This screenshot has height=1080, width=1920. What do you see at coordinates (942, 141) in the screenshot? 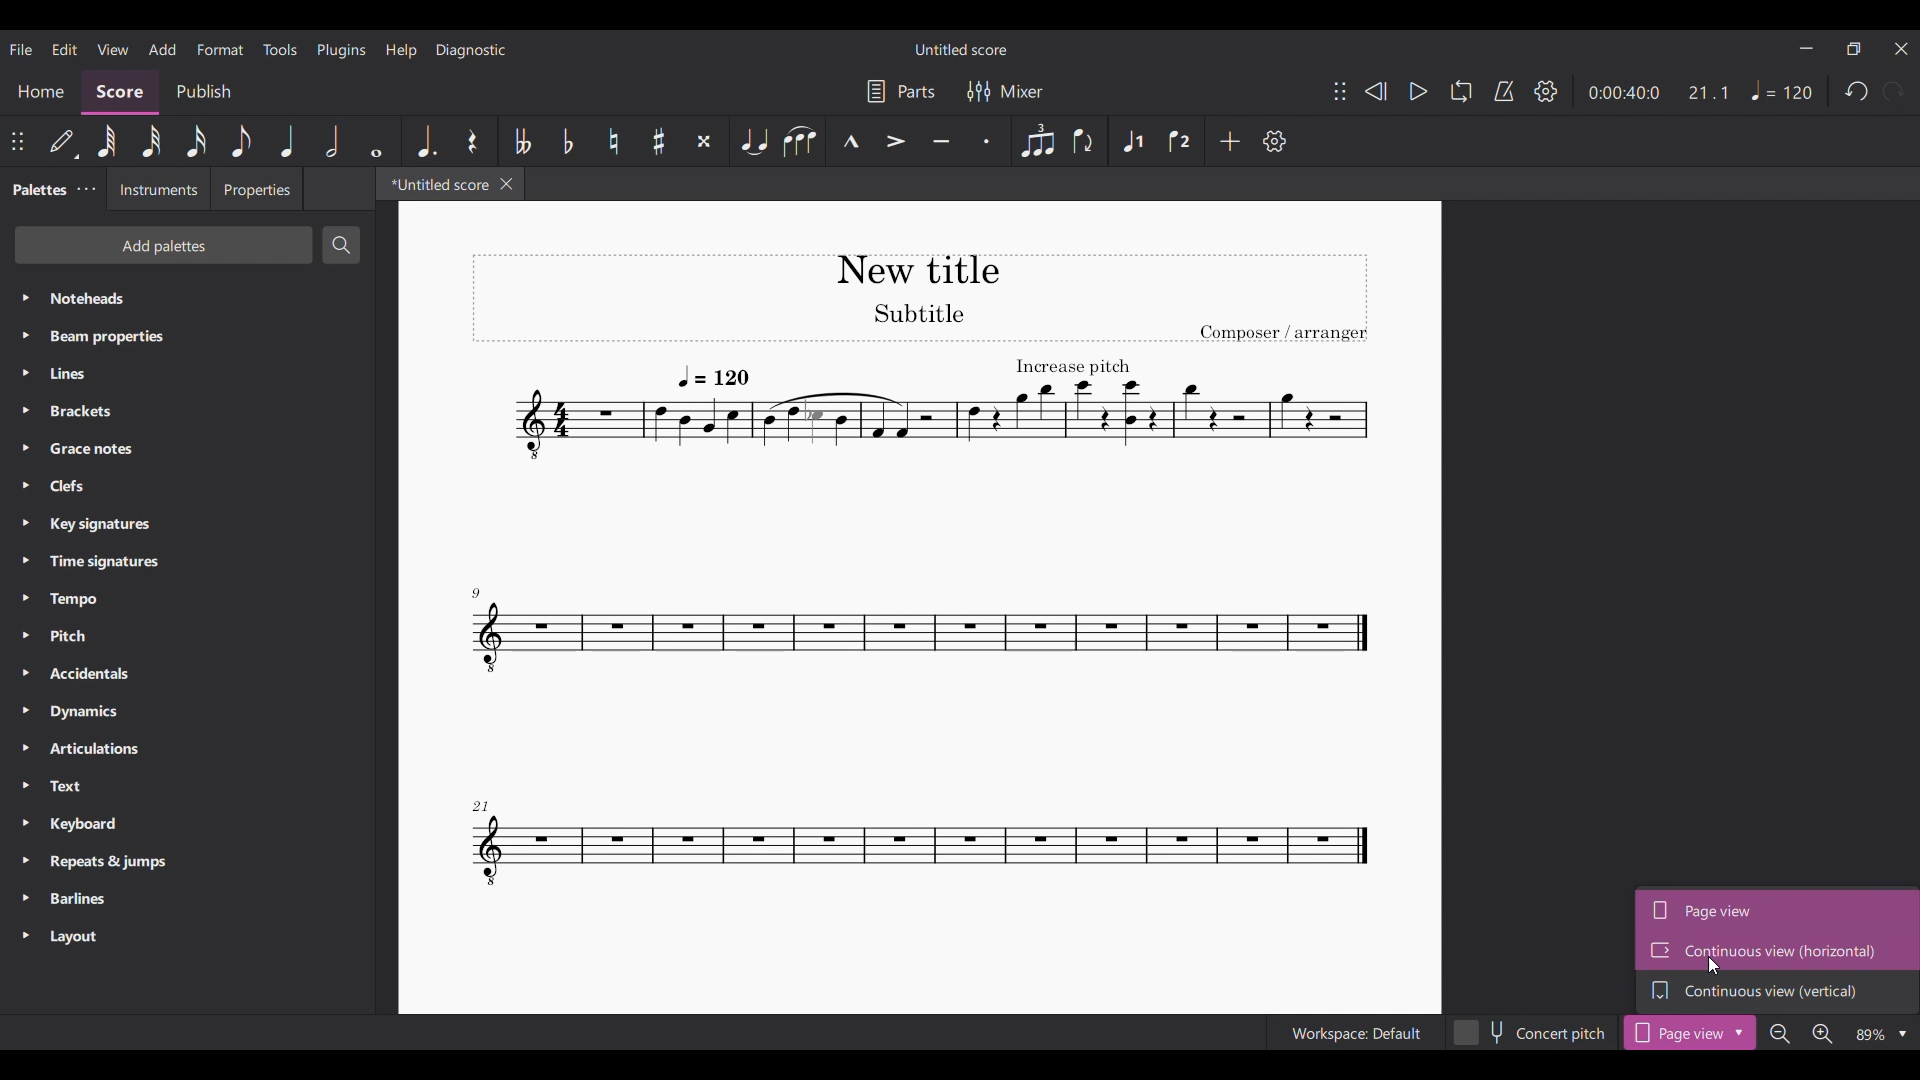
I see `Tenuto` at bounding box center [942, 141].